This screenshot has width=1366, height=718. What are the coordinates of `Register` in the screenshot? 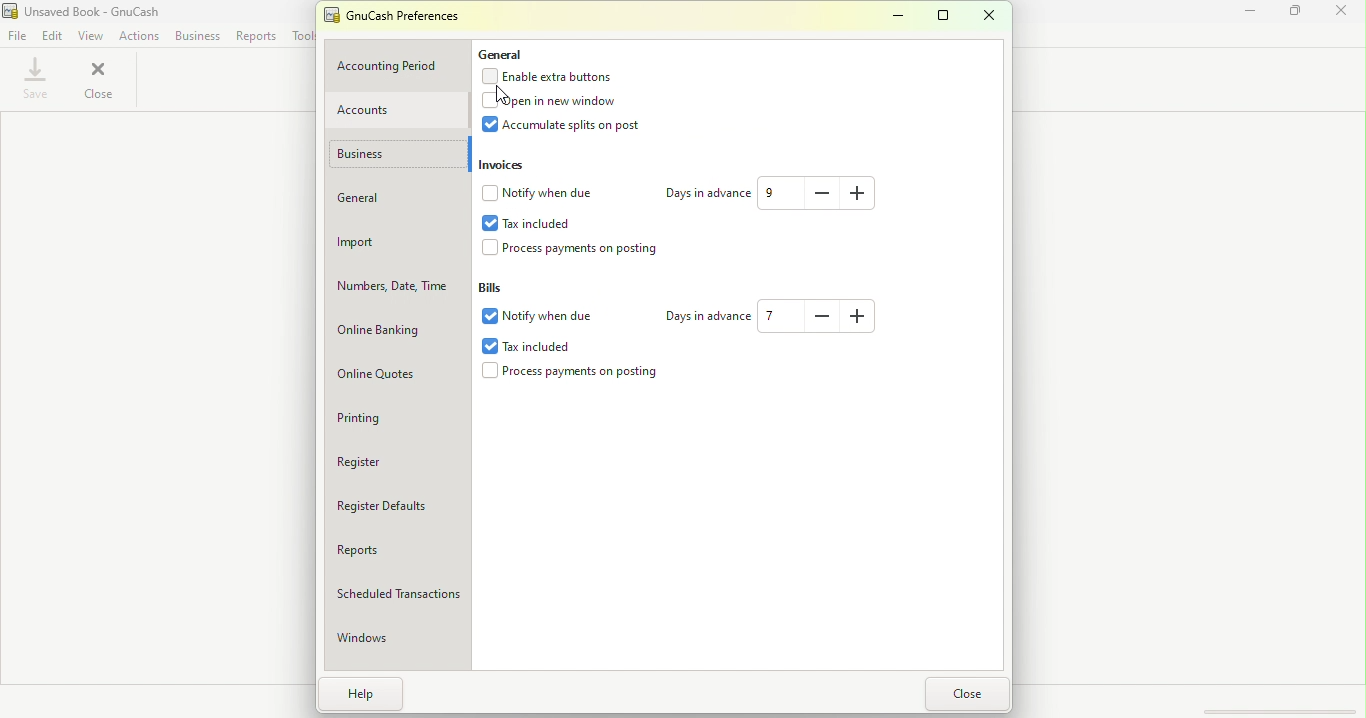 It's located at (400, 463).